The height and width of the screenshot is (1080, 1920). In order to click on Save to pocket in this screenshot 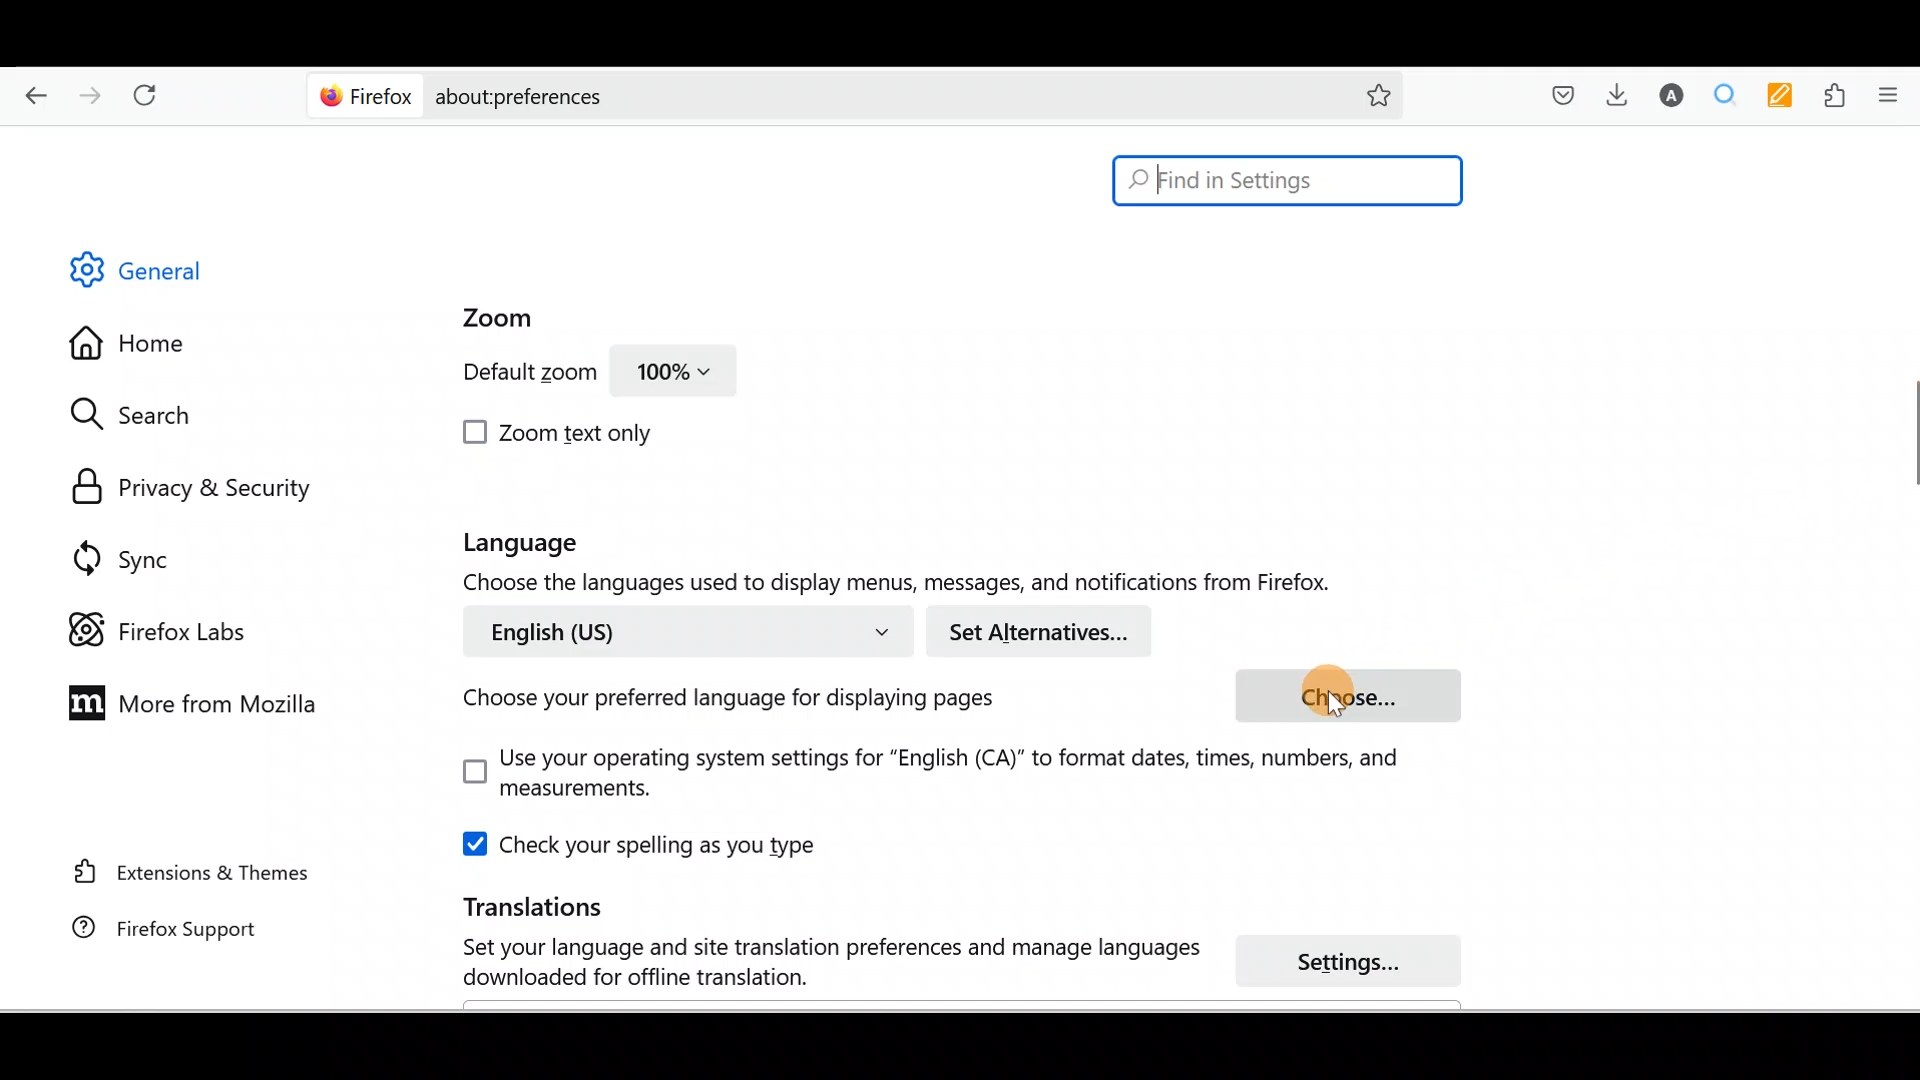, I will do `click(1556, 96)`.